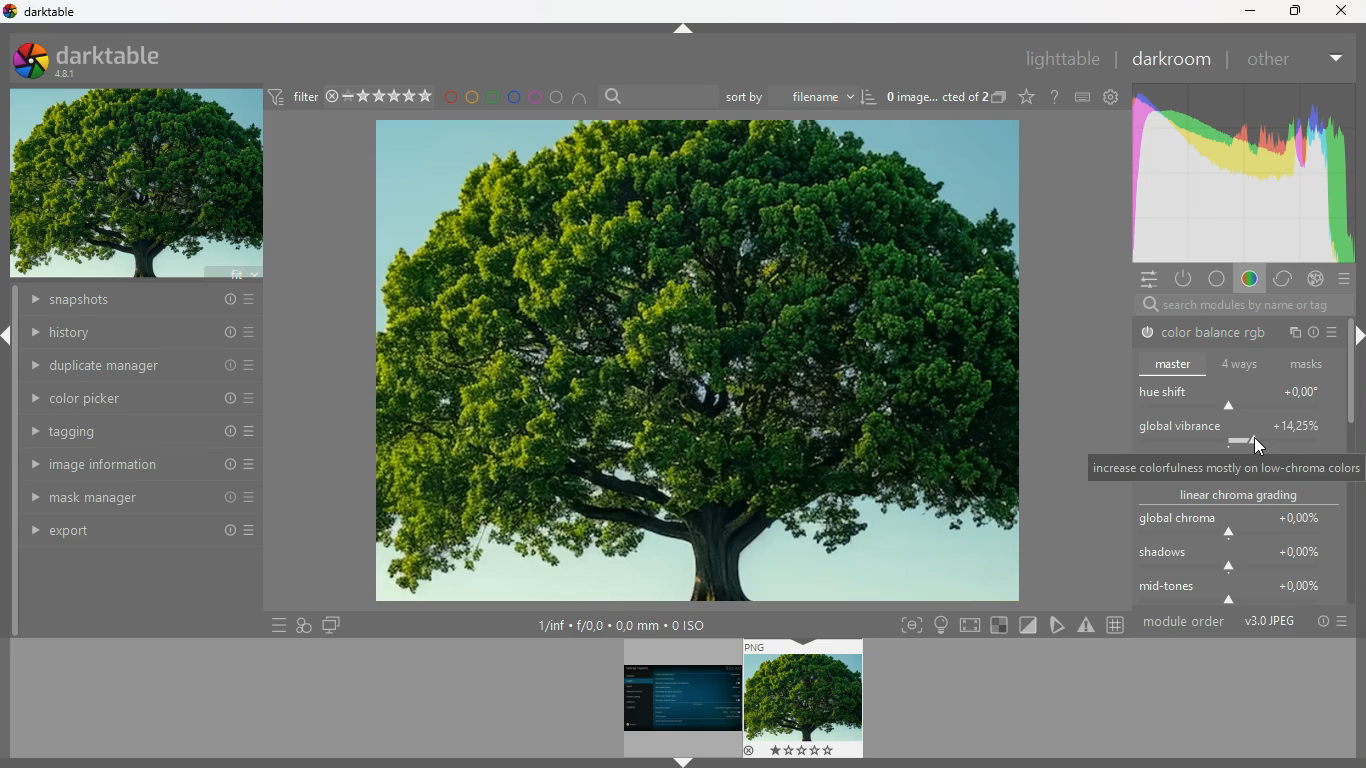 Image resolution: width=1366 pixels, height=768 pixels. Describe the element at coordinates (907, 626) in the screenshot. I see `frame` at that location.